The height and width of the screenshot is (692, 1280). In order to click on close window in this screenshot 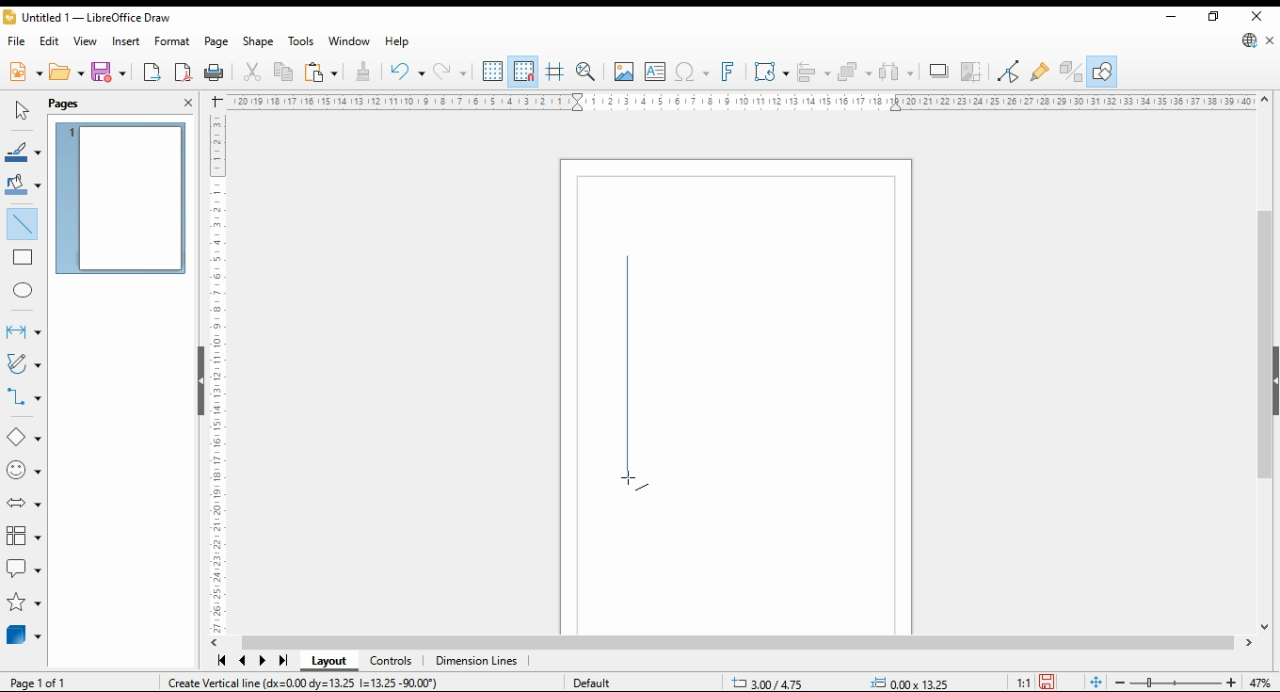, I will do `click(1254, 17)`.